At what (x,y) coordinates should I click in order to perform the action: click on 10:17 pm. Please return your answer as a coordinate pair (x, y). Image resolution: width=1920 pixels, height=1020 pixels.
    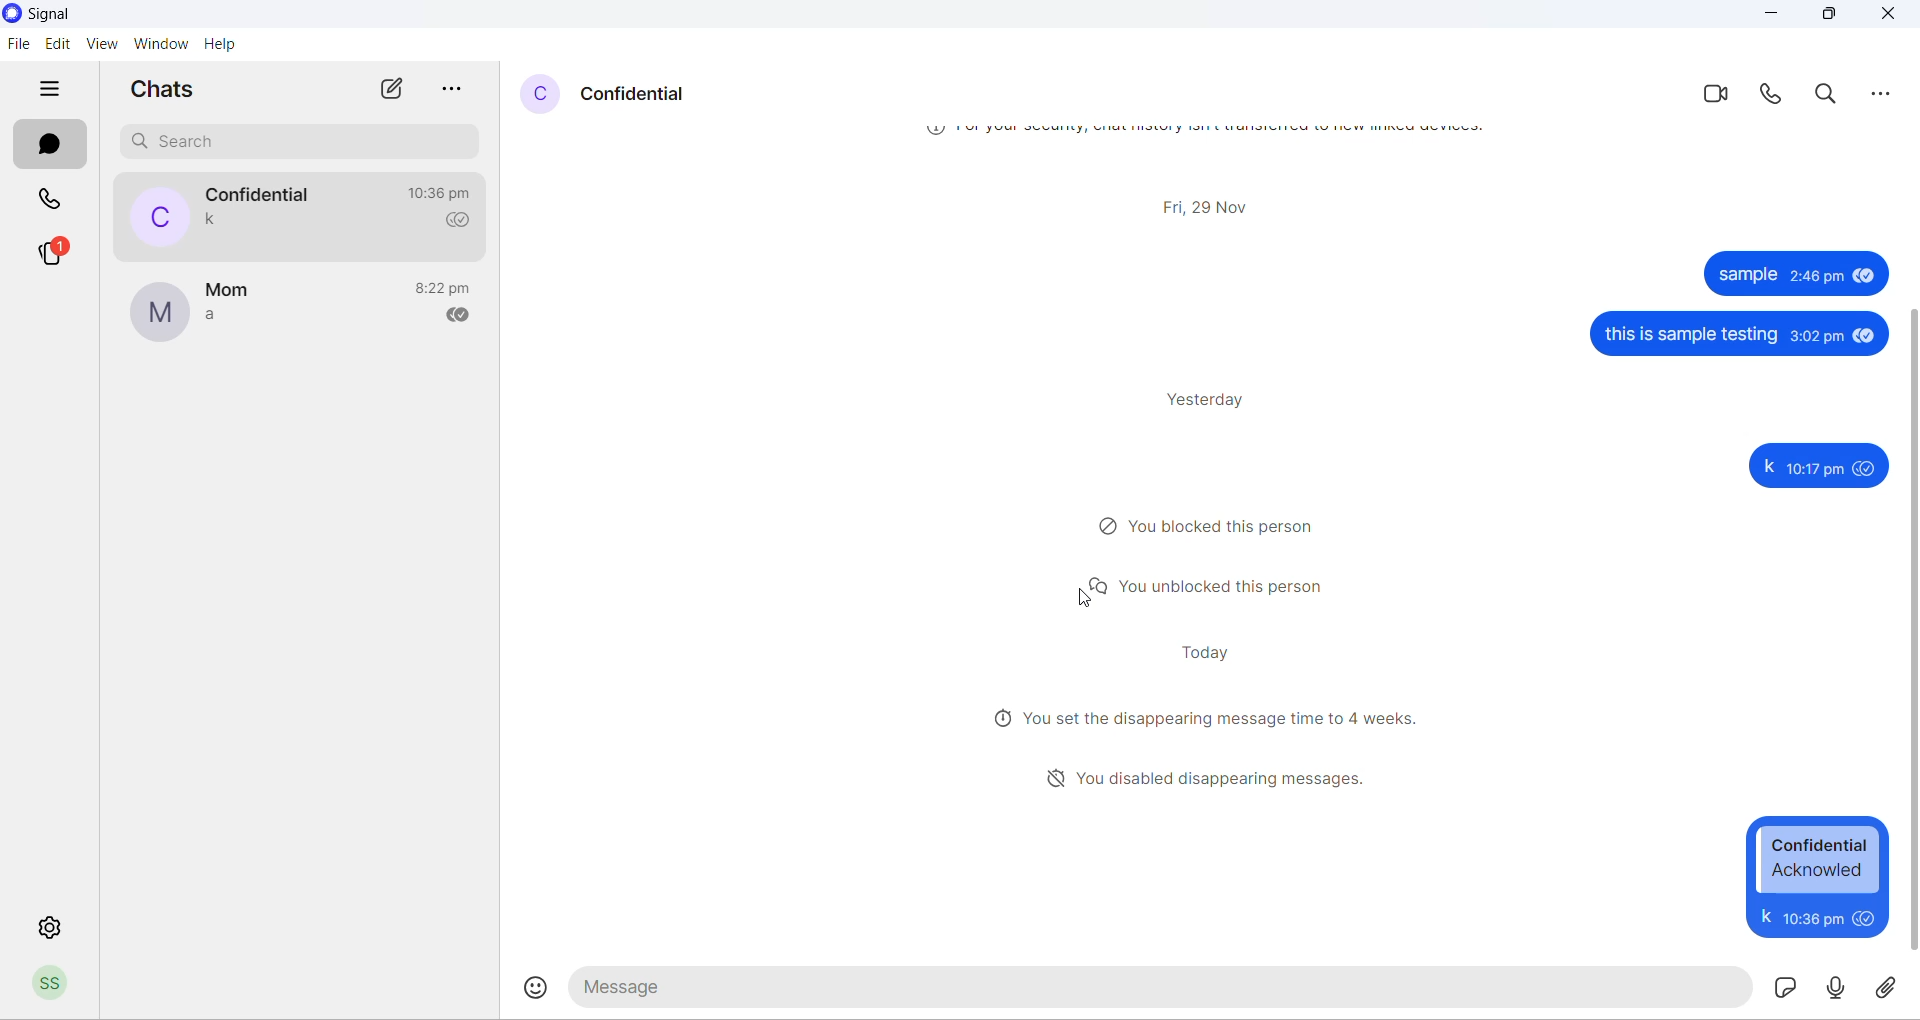
    Looking at the image, I should click on (1815, 466).